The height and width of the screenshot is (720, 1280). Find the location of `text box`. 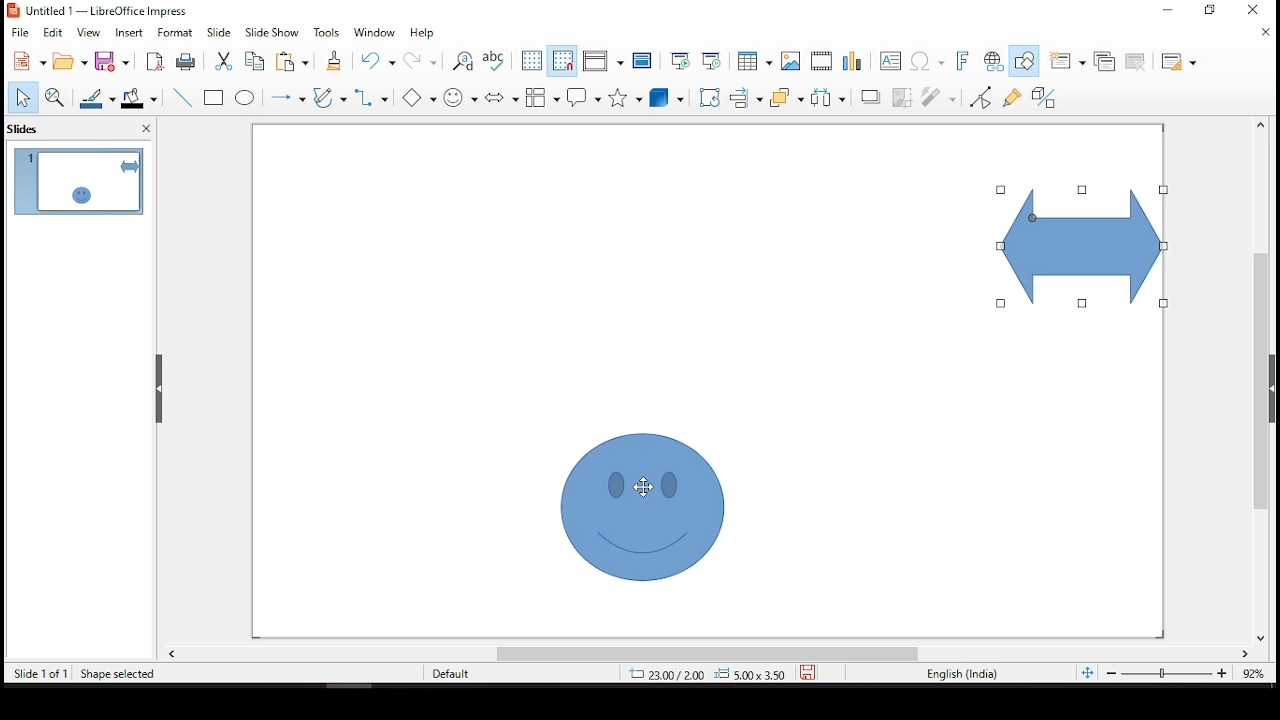

text box is located at coordinates (891, 62).